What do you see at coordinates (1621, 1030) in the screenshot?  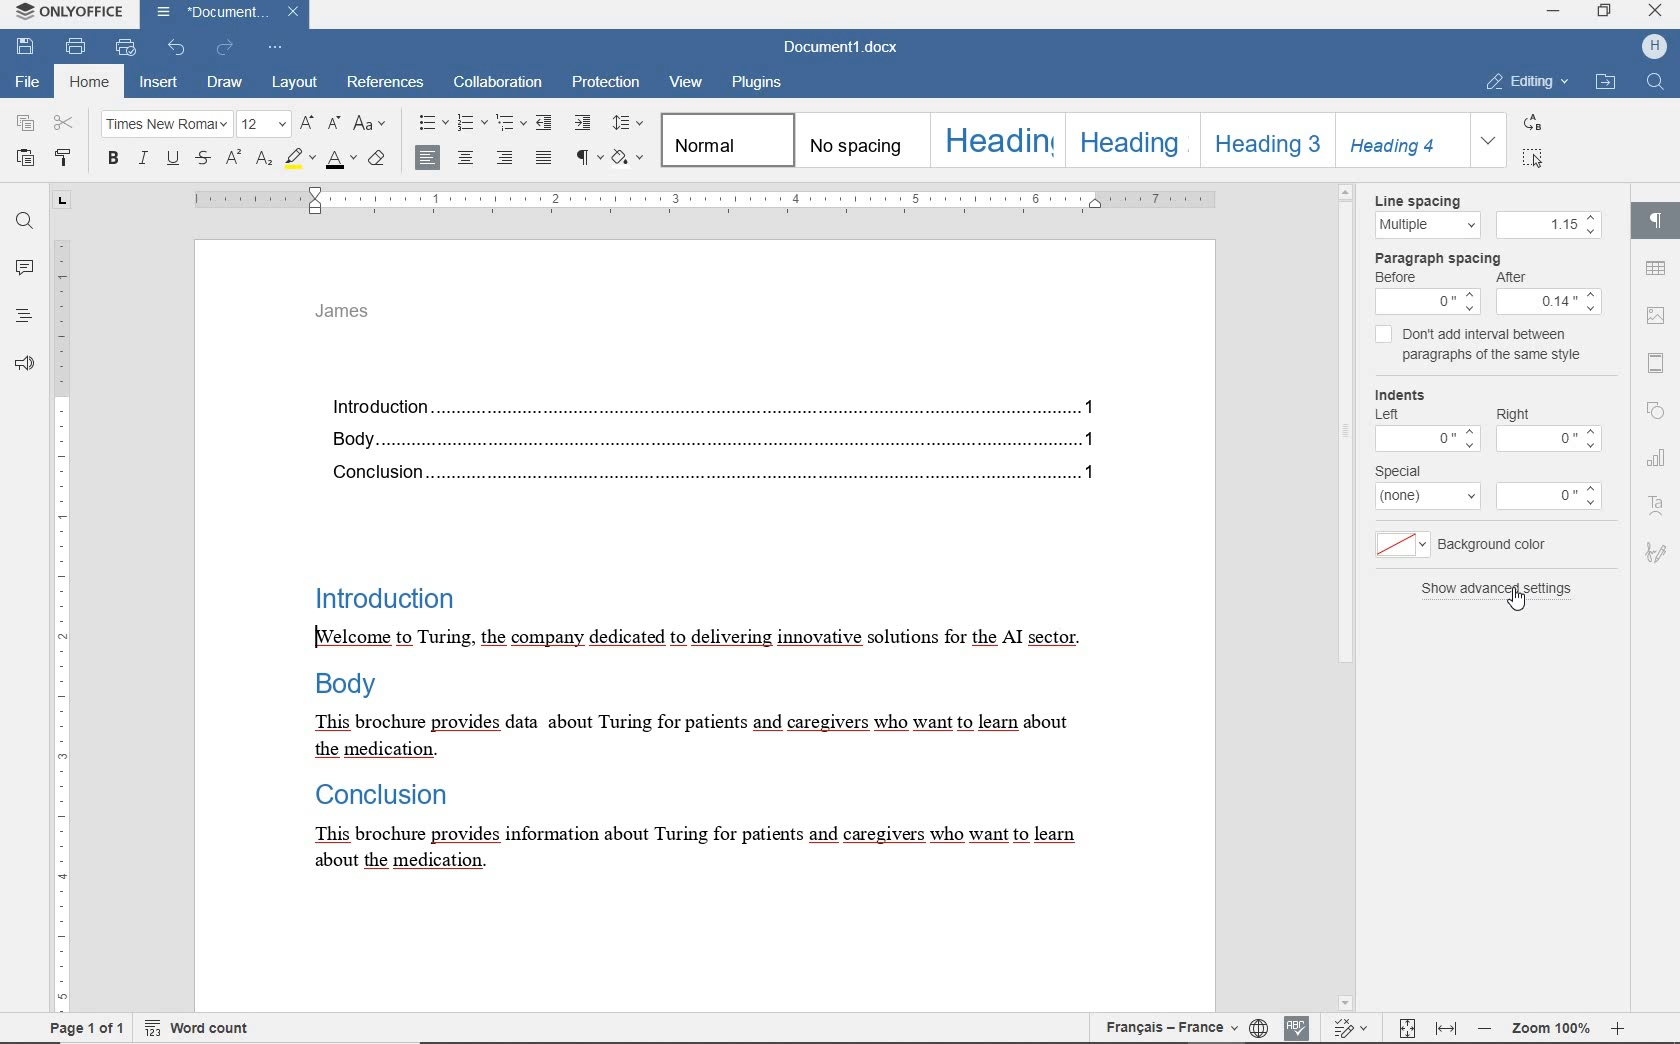 I see `zoom in` at bounding box center [1621, 1030].